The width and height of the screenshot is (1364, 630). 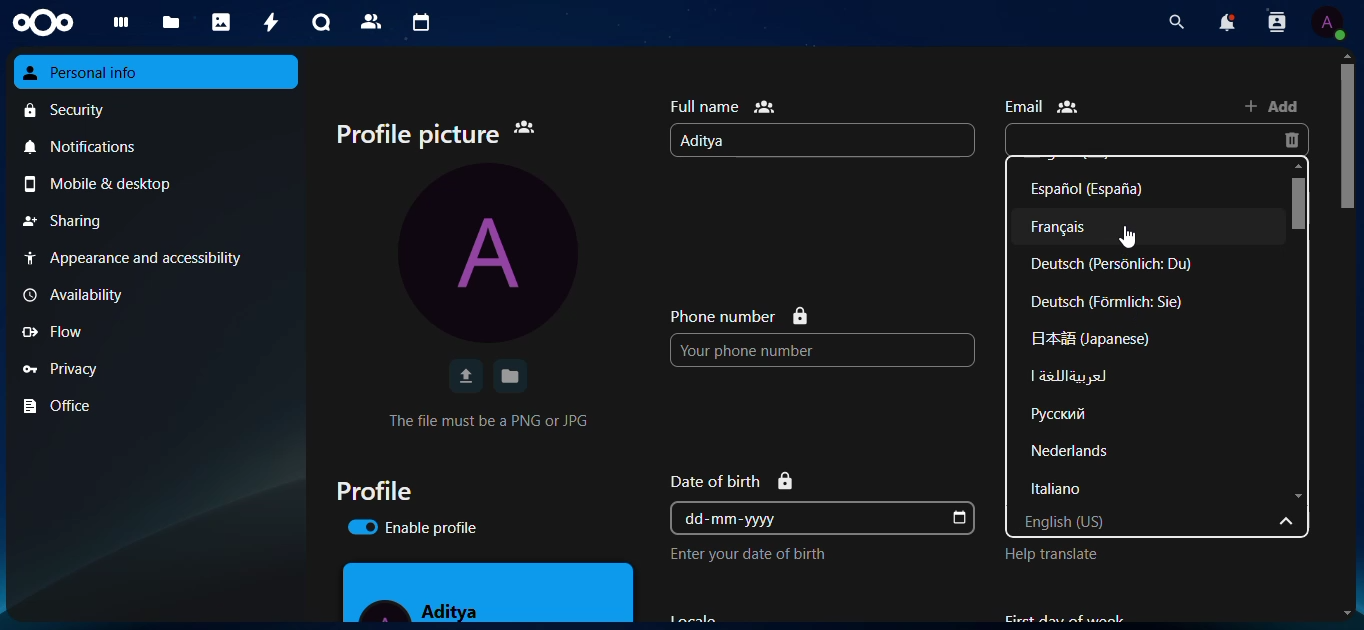 I want to click on mobile&desktop, so click(x=112, y=185).